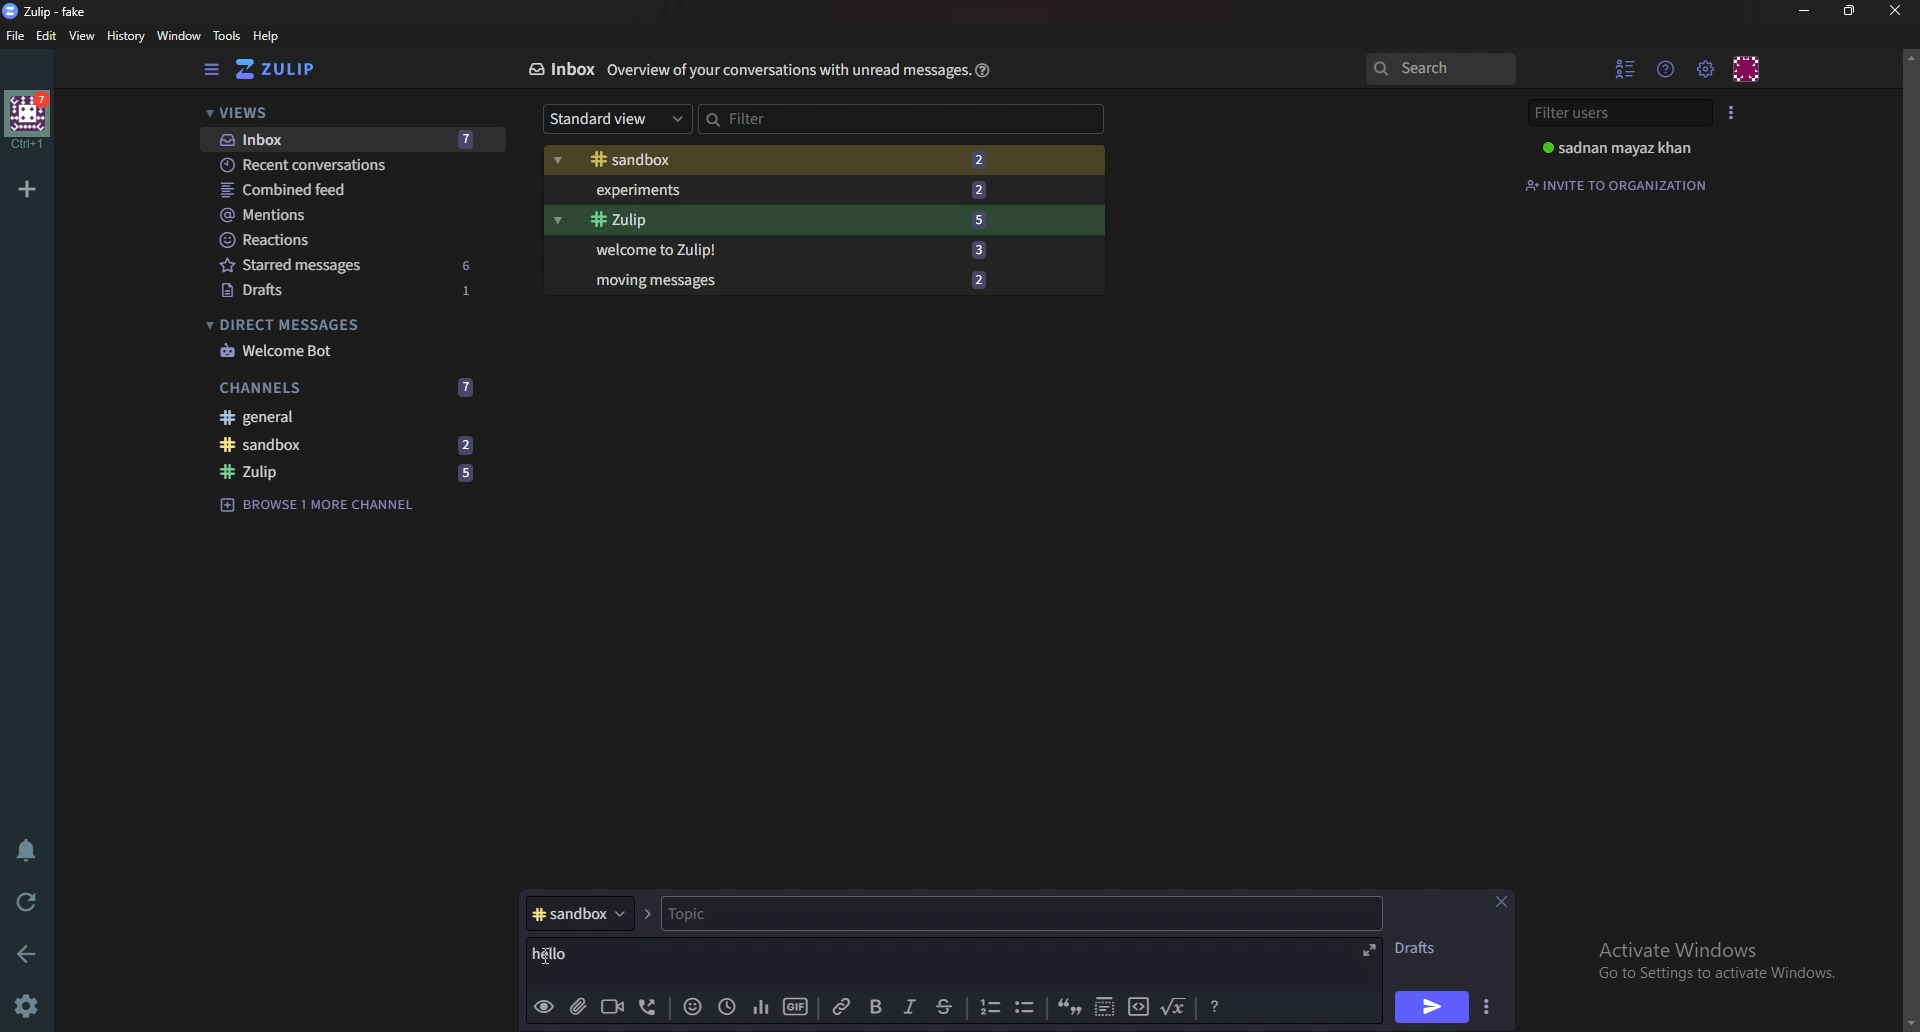 Image resolution: width=1920 pixels, height=1032 pixels. I want to click on Link, so click(840, 1008).